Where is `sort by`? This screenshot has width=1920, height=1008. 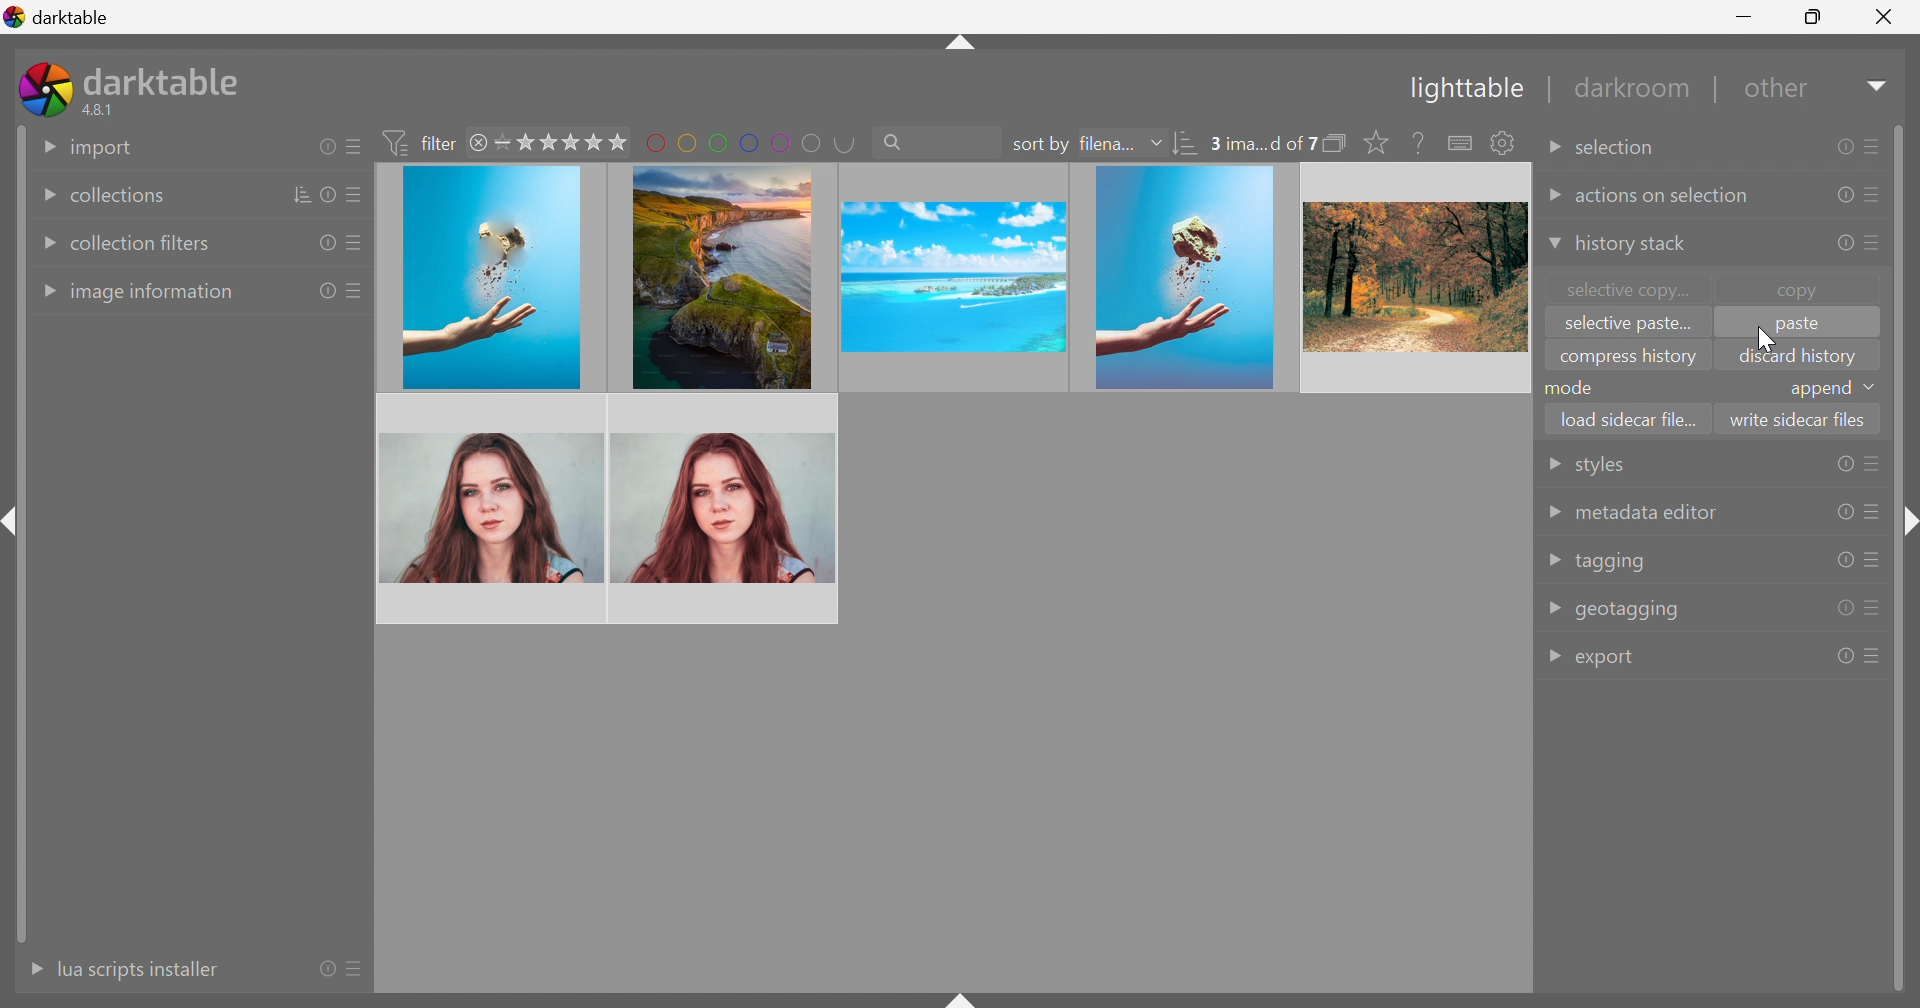 sort by is located at coordinates (1040, 145).